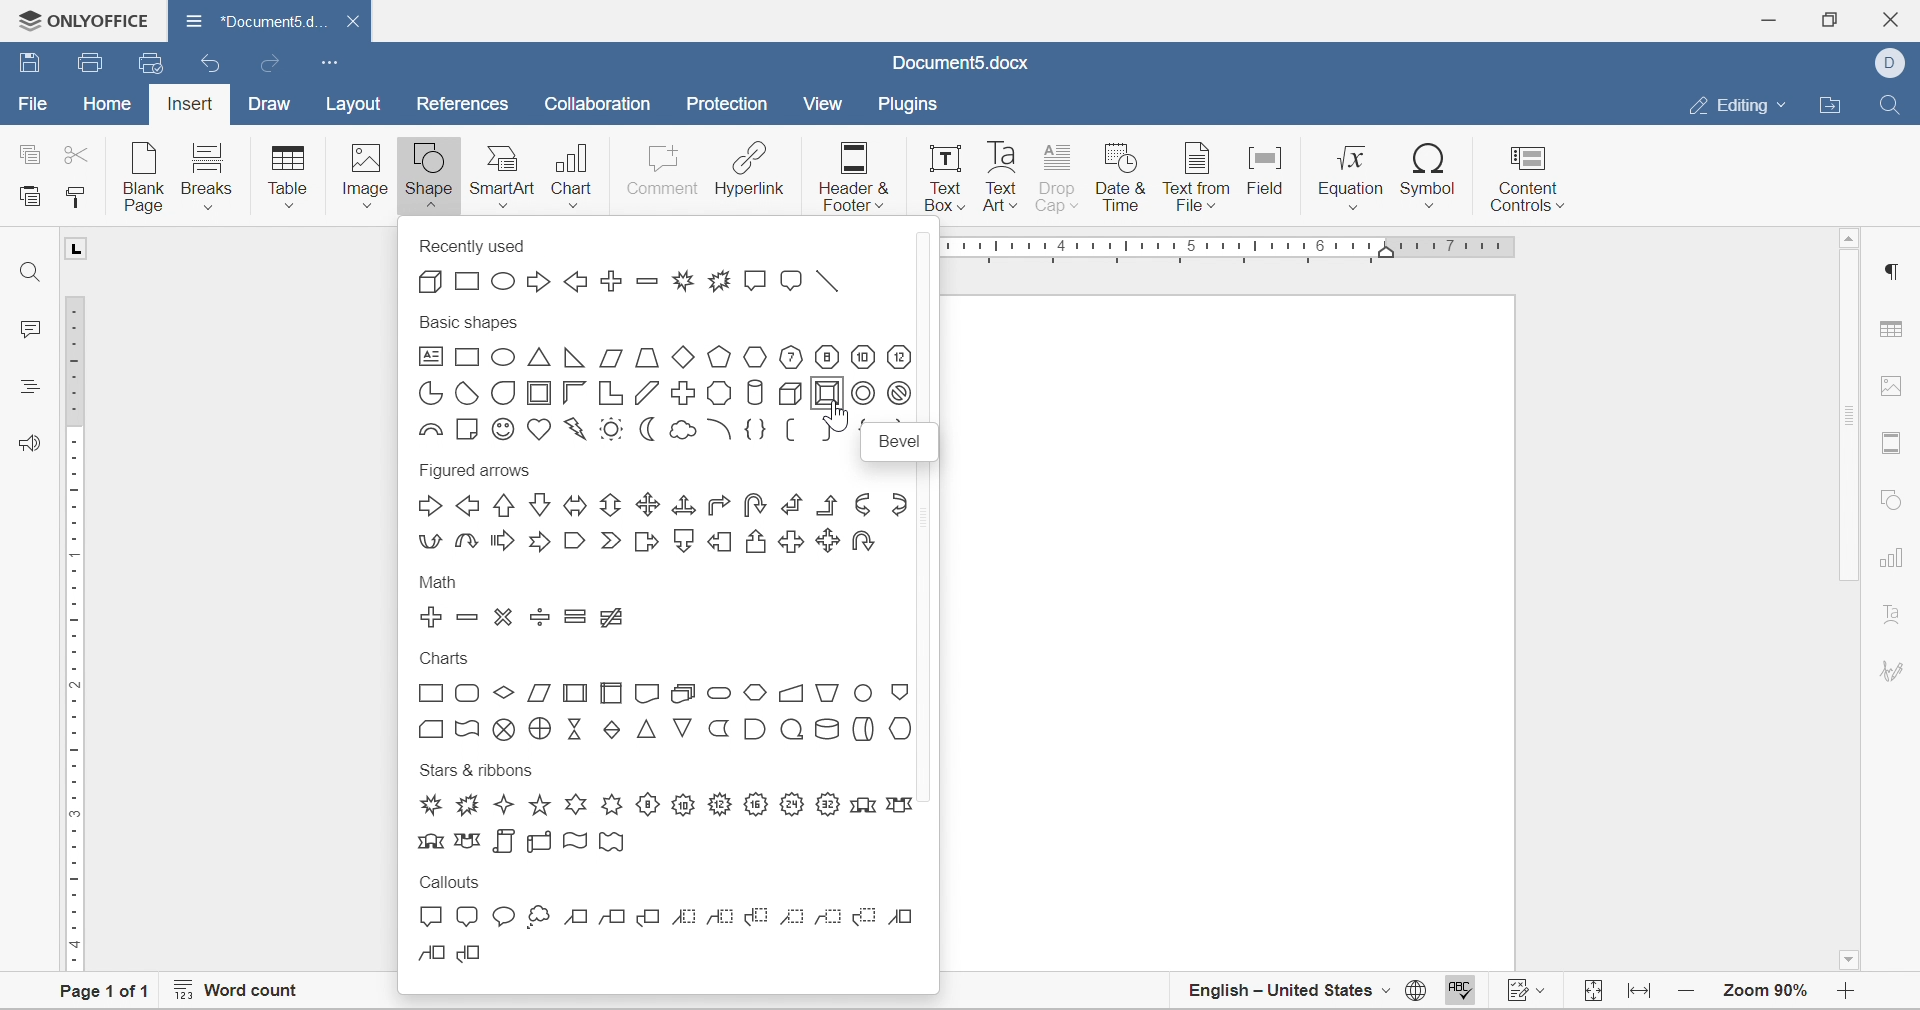 This screenshot has height=1010, width=1920. Describe the element at coordinates (1895, 19) in the screenshot. I see `close` at that location.